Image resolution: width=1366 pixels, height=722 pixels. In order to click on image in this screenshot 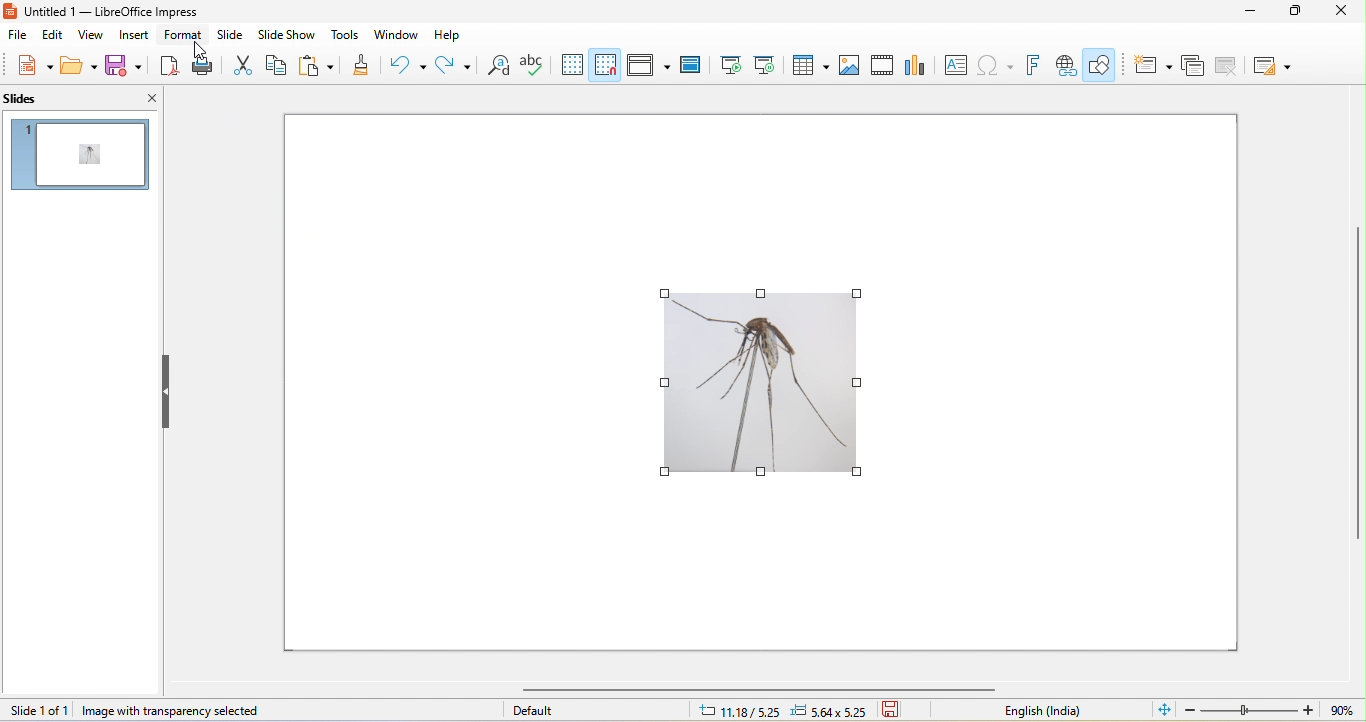, I will do `click(848, 65)`.